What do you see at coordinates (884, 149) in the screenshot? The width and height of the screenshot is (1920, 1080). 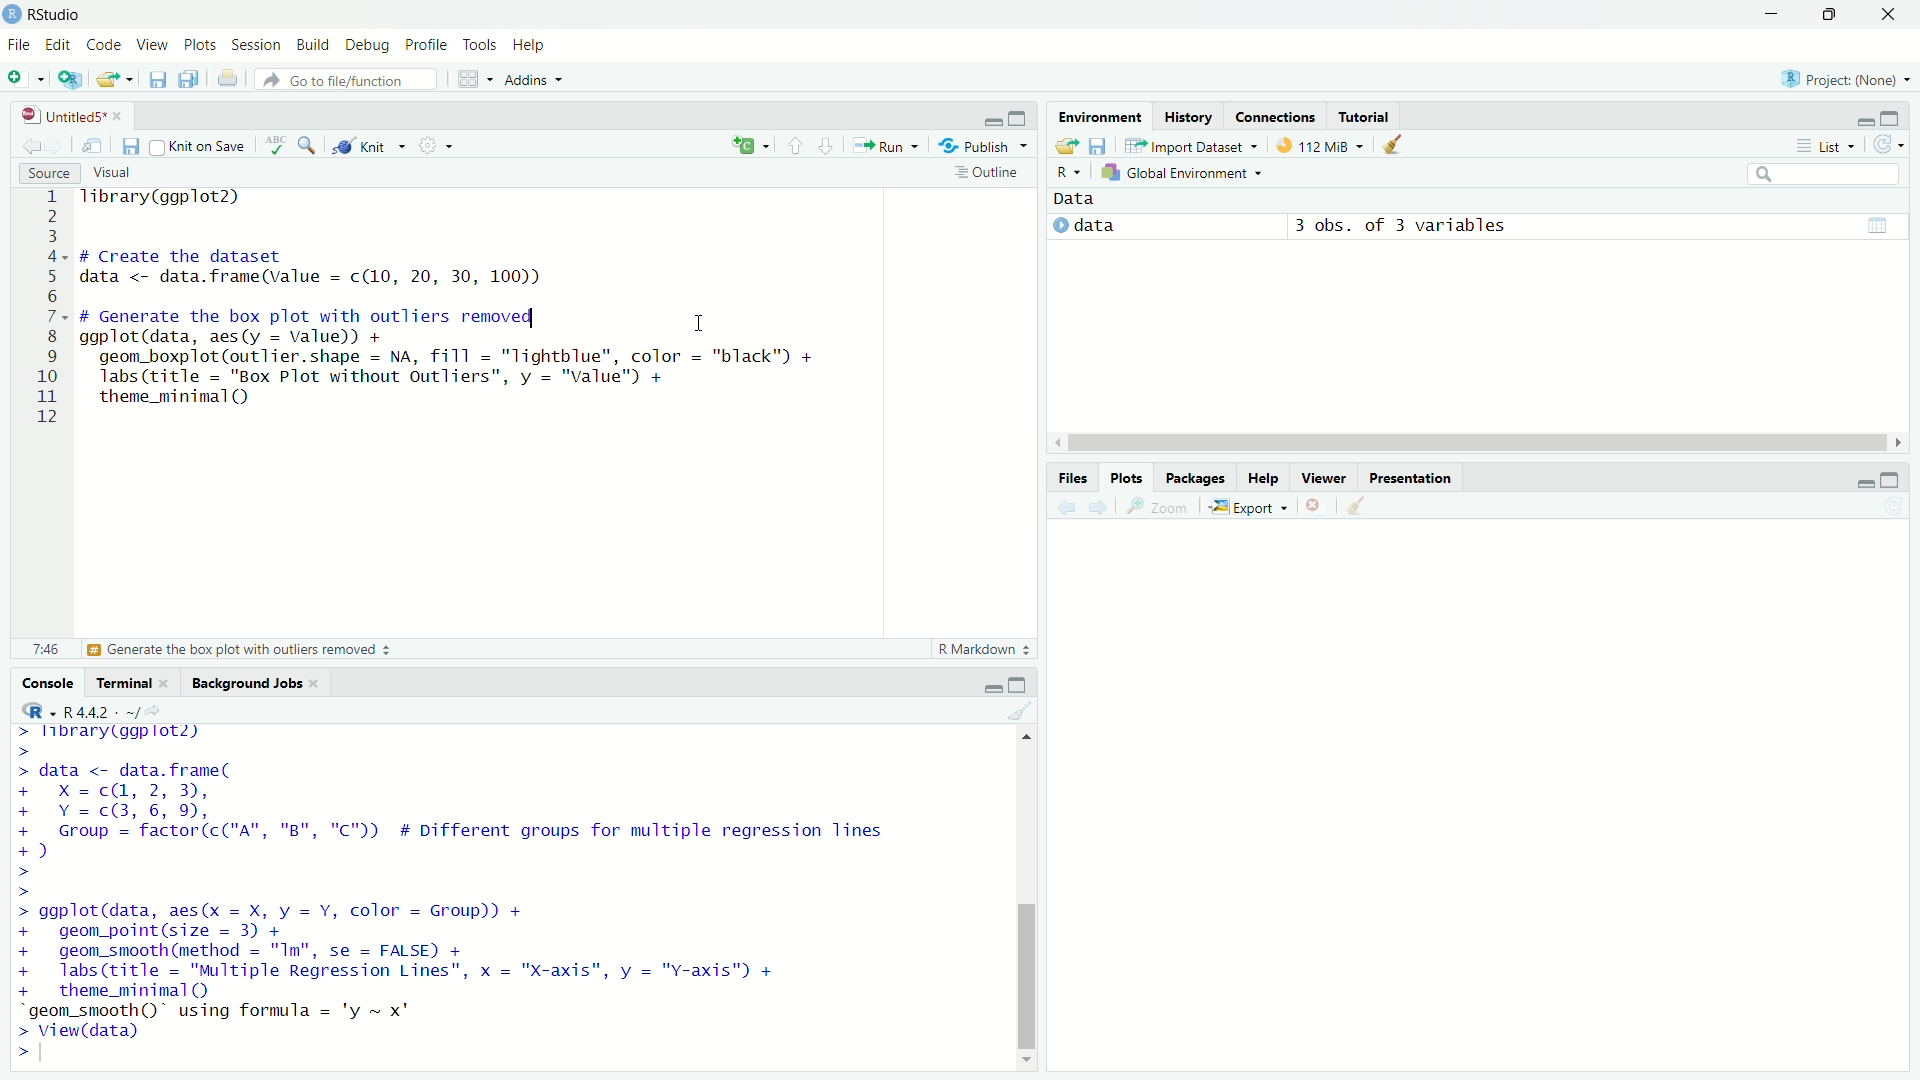 I see `** Run` at bounding box center [884, 149].